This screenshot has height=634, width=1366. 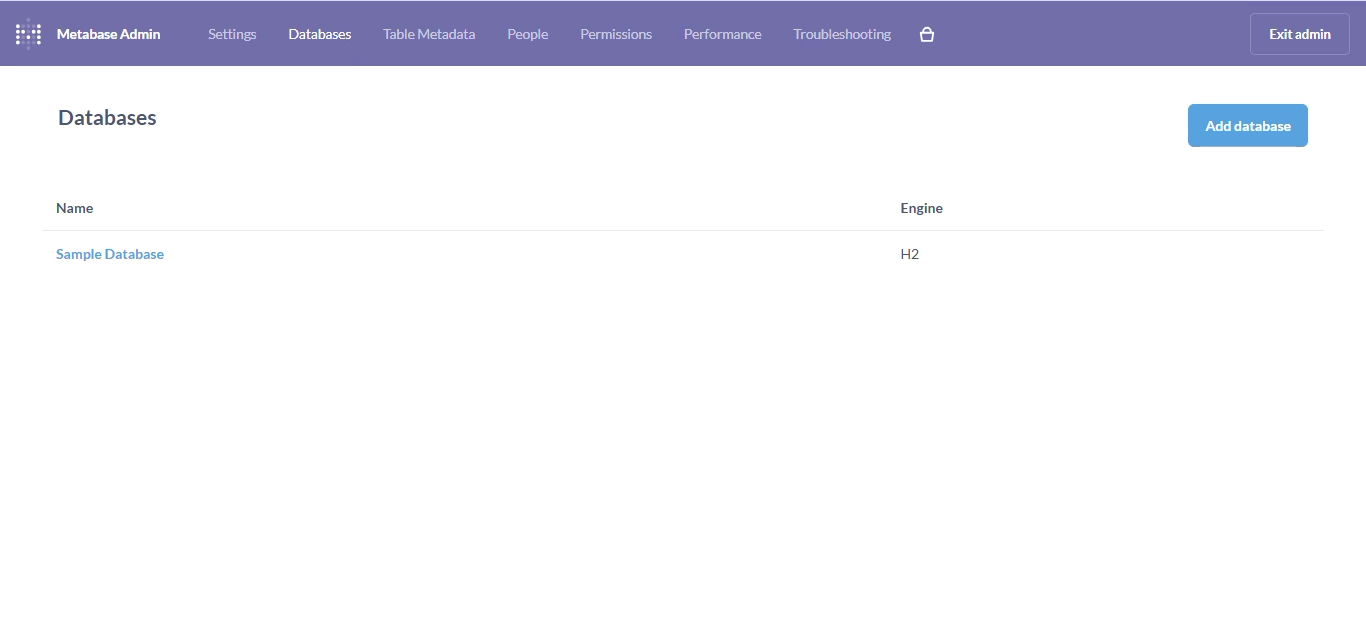 What do you see at coordinates (722, 34) in the screenshot?
I see `performance` at bounding box center [722, 34].